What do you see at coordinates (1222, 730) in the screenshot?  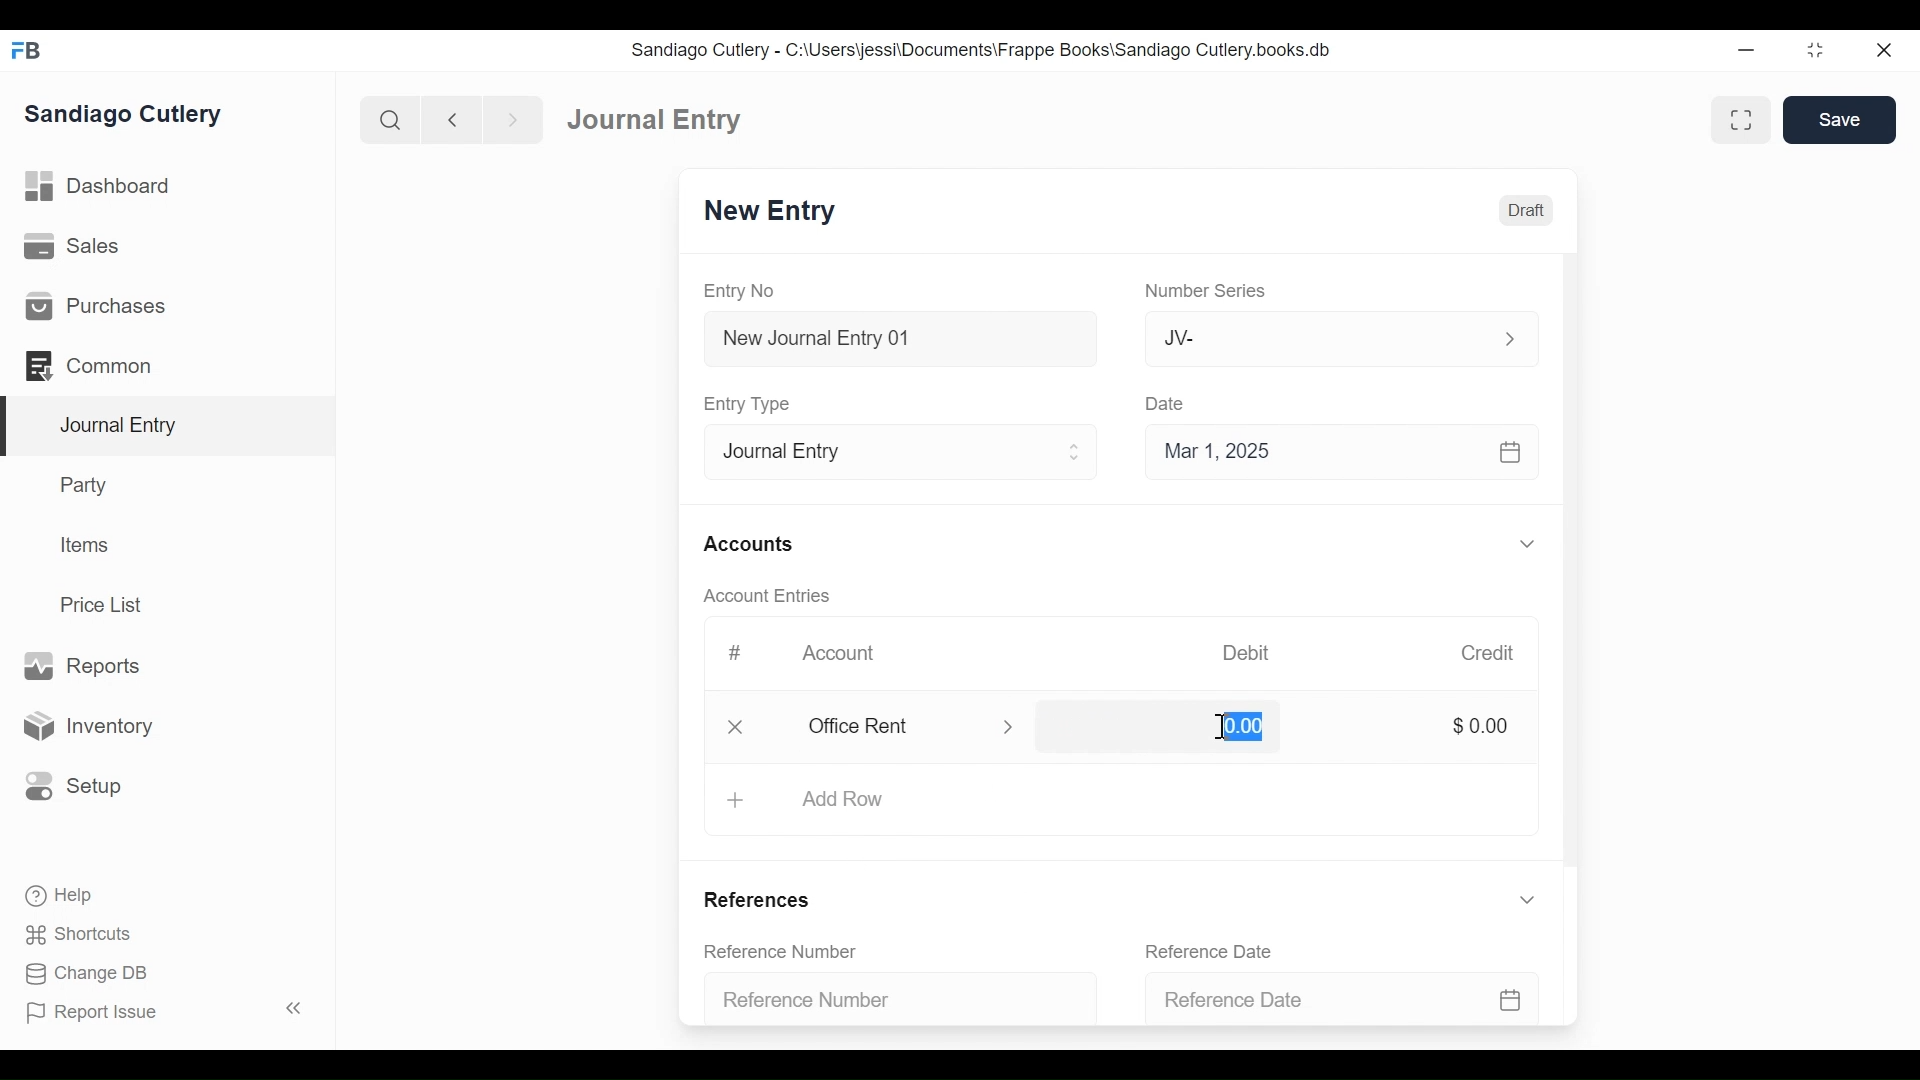 I see `cursor` at bounding box center [1222, 730].